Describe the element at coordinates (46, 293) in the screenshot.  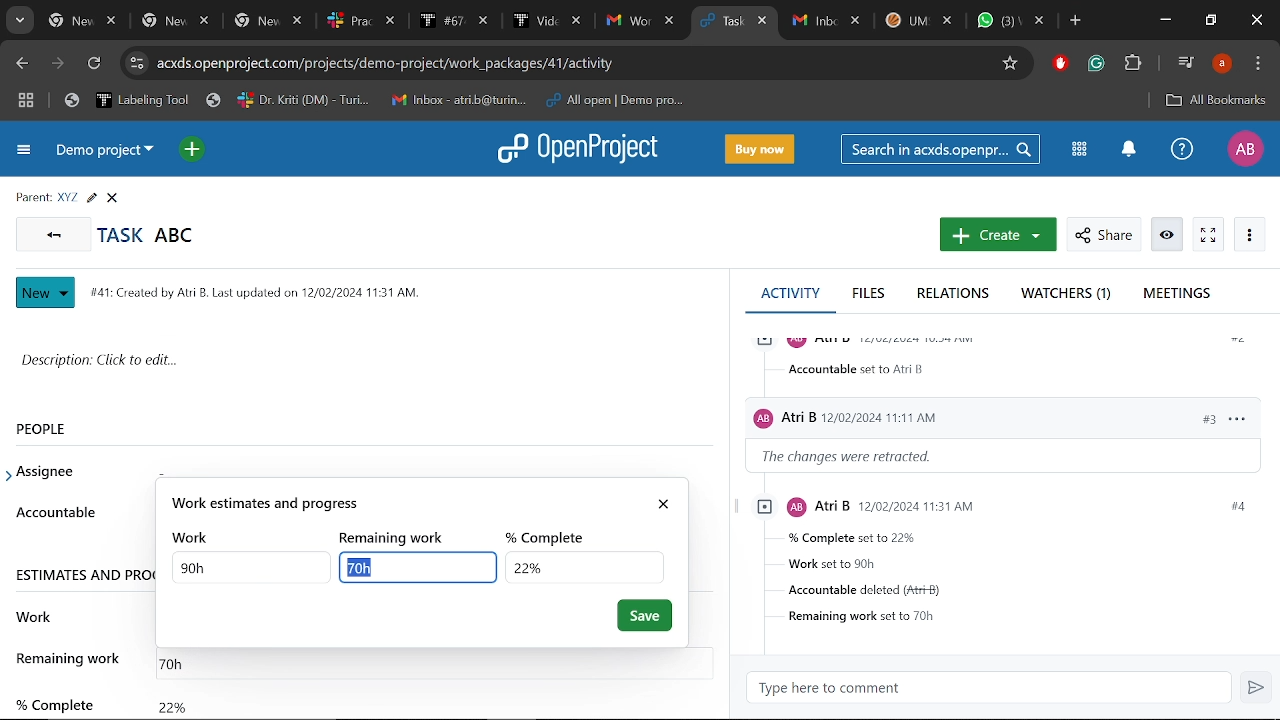
I see `Nwe` at that location.